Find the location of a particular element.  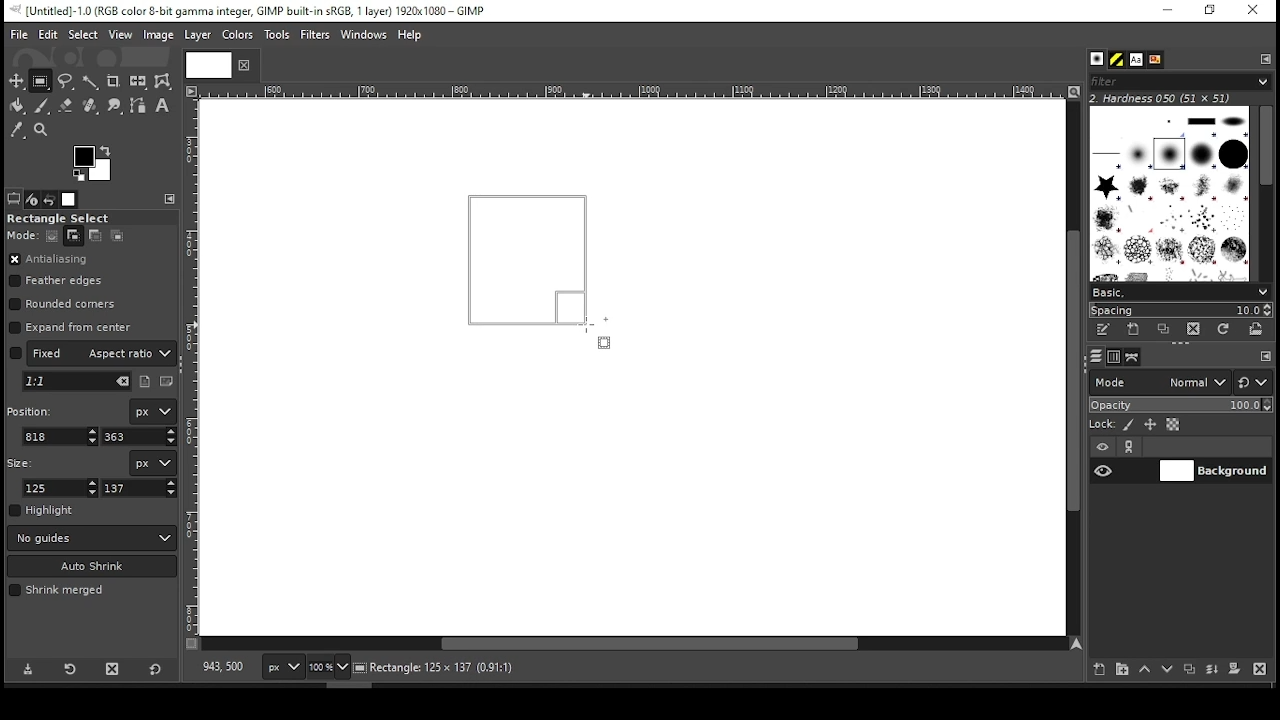

intersect with the current selection is located at coordinates (116, 235).